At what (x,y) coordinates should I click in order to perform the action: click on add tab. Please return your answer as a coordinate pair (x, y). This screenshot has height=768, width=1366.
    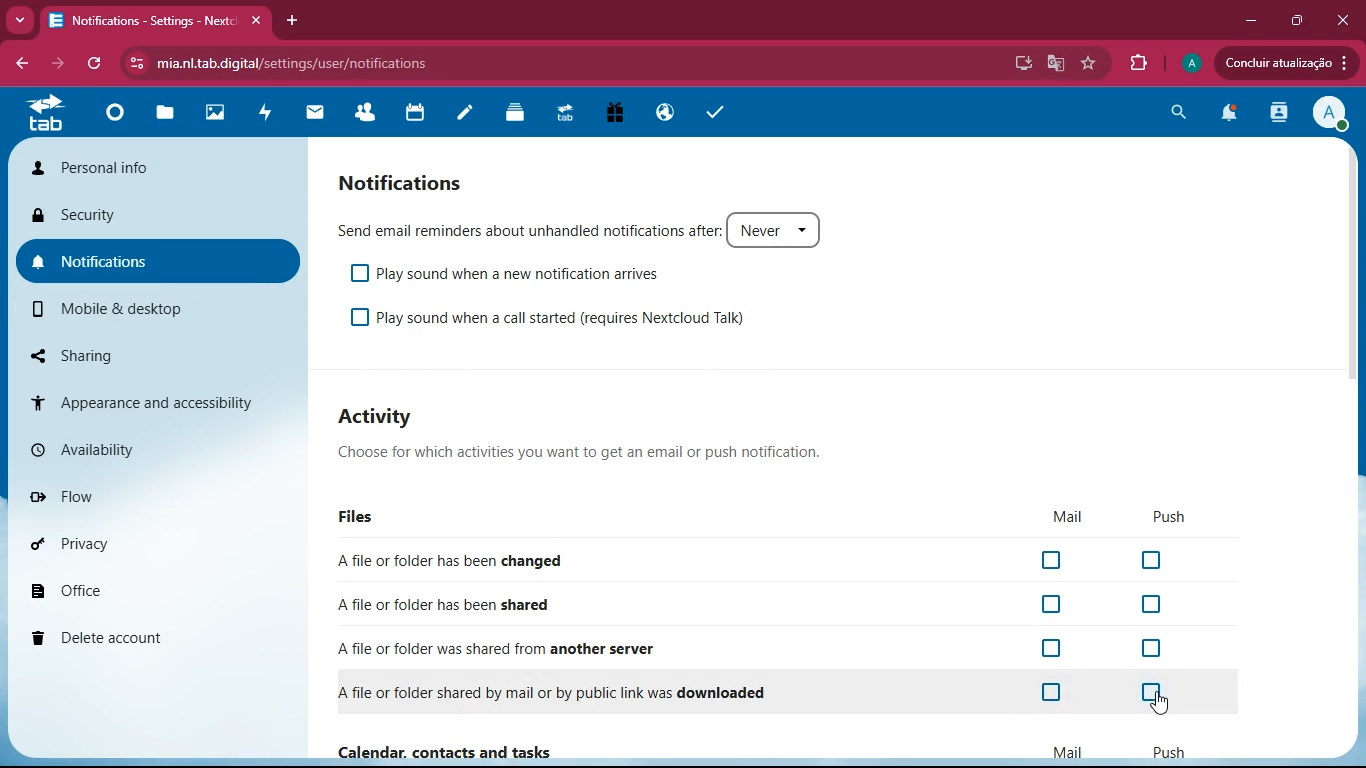
    Looking at the image, I should click on (293, 19).